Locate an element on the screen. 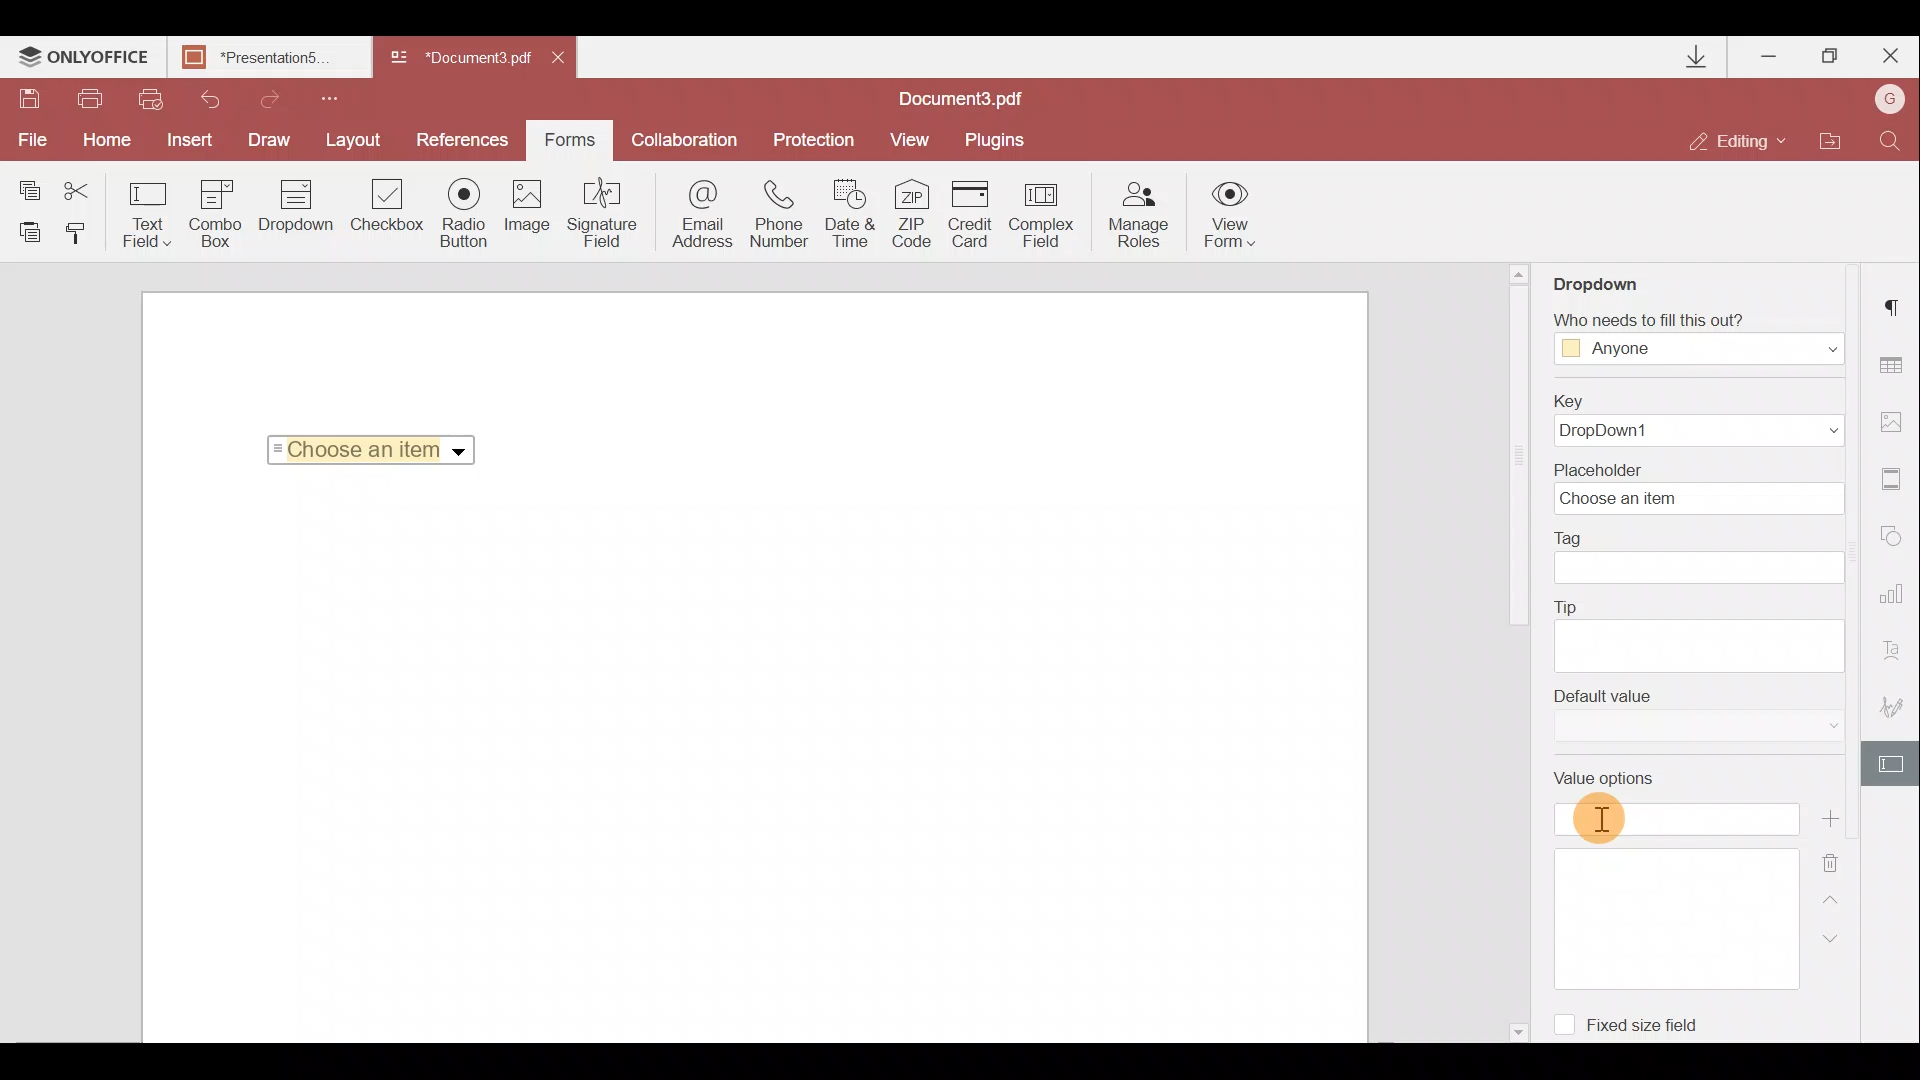 The image size is (1920, 1080). Quick print is located at coordinates (148, 98).